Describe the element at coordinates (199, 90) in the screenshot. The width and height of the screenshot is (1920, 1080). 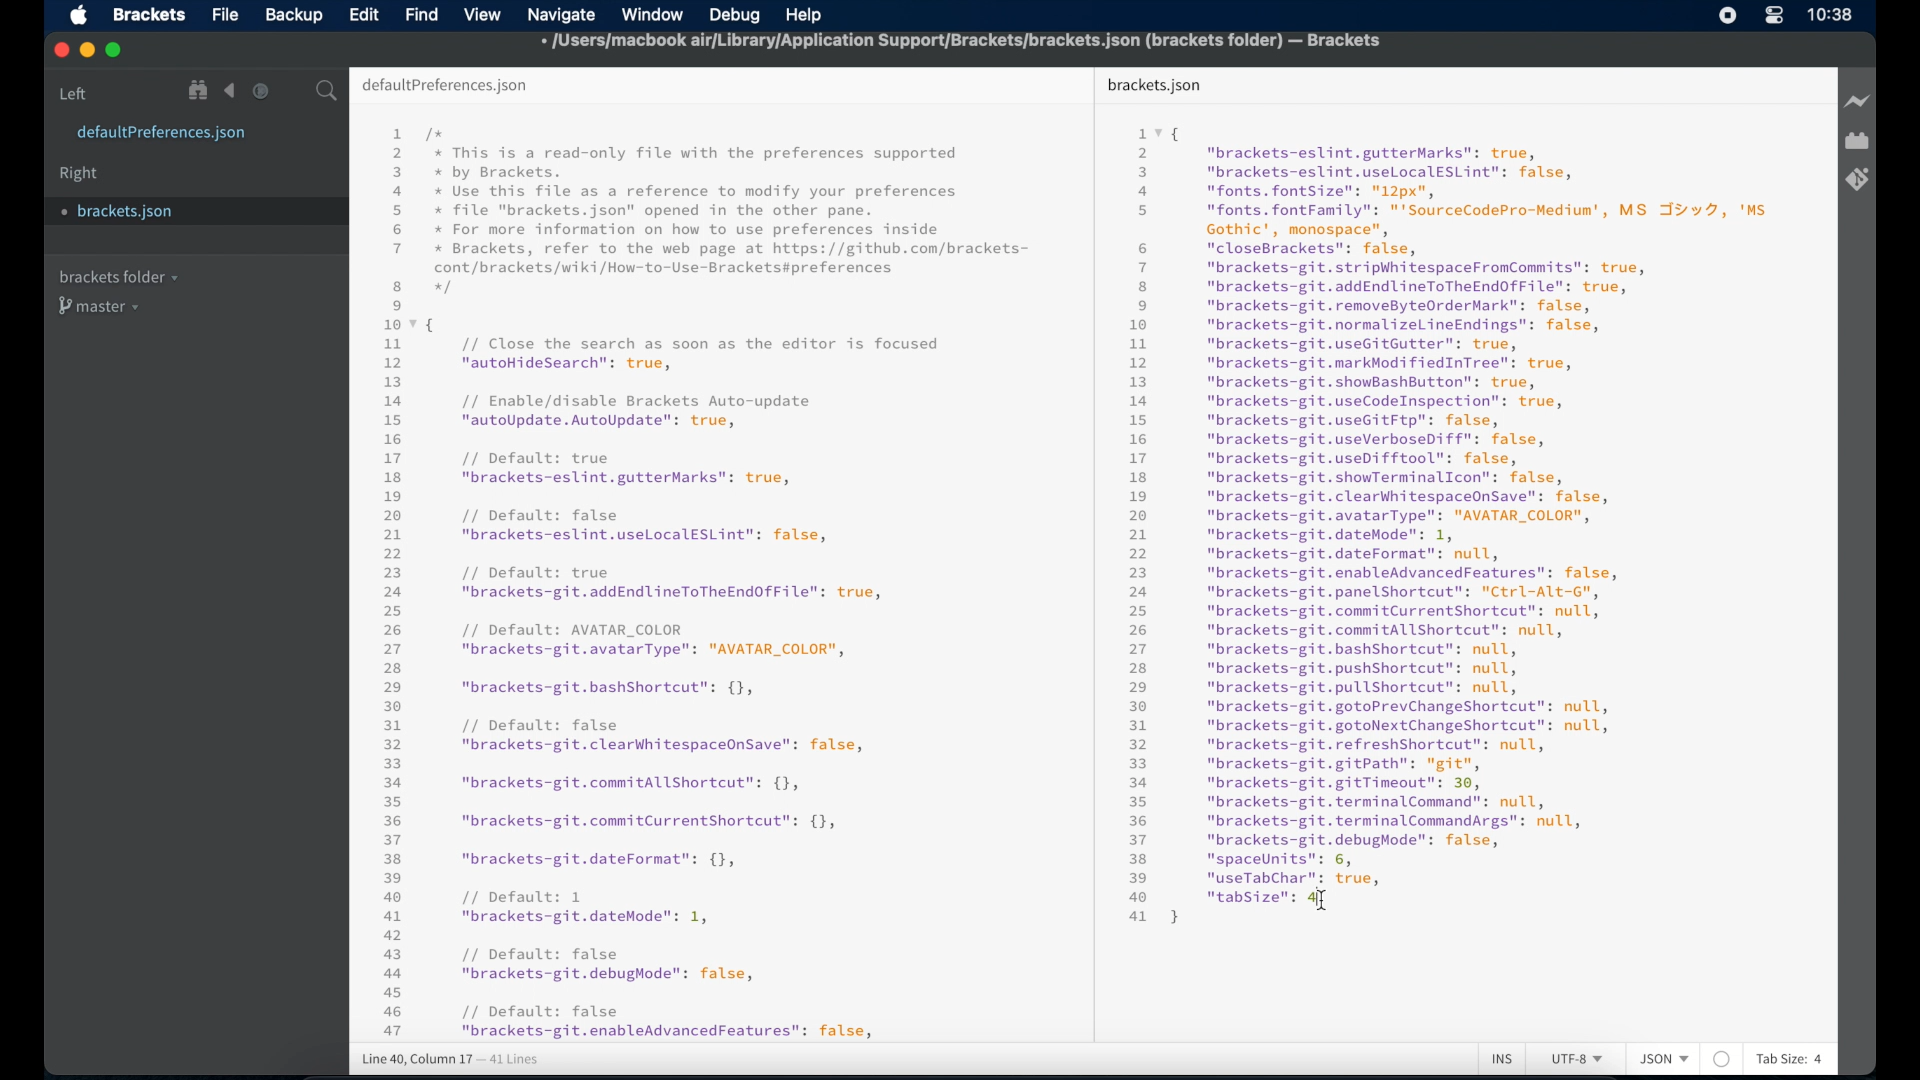
I see `show file in  tree` at that location.